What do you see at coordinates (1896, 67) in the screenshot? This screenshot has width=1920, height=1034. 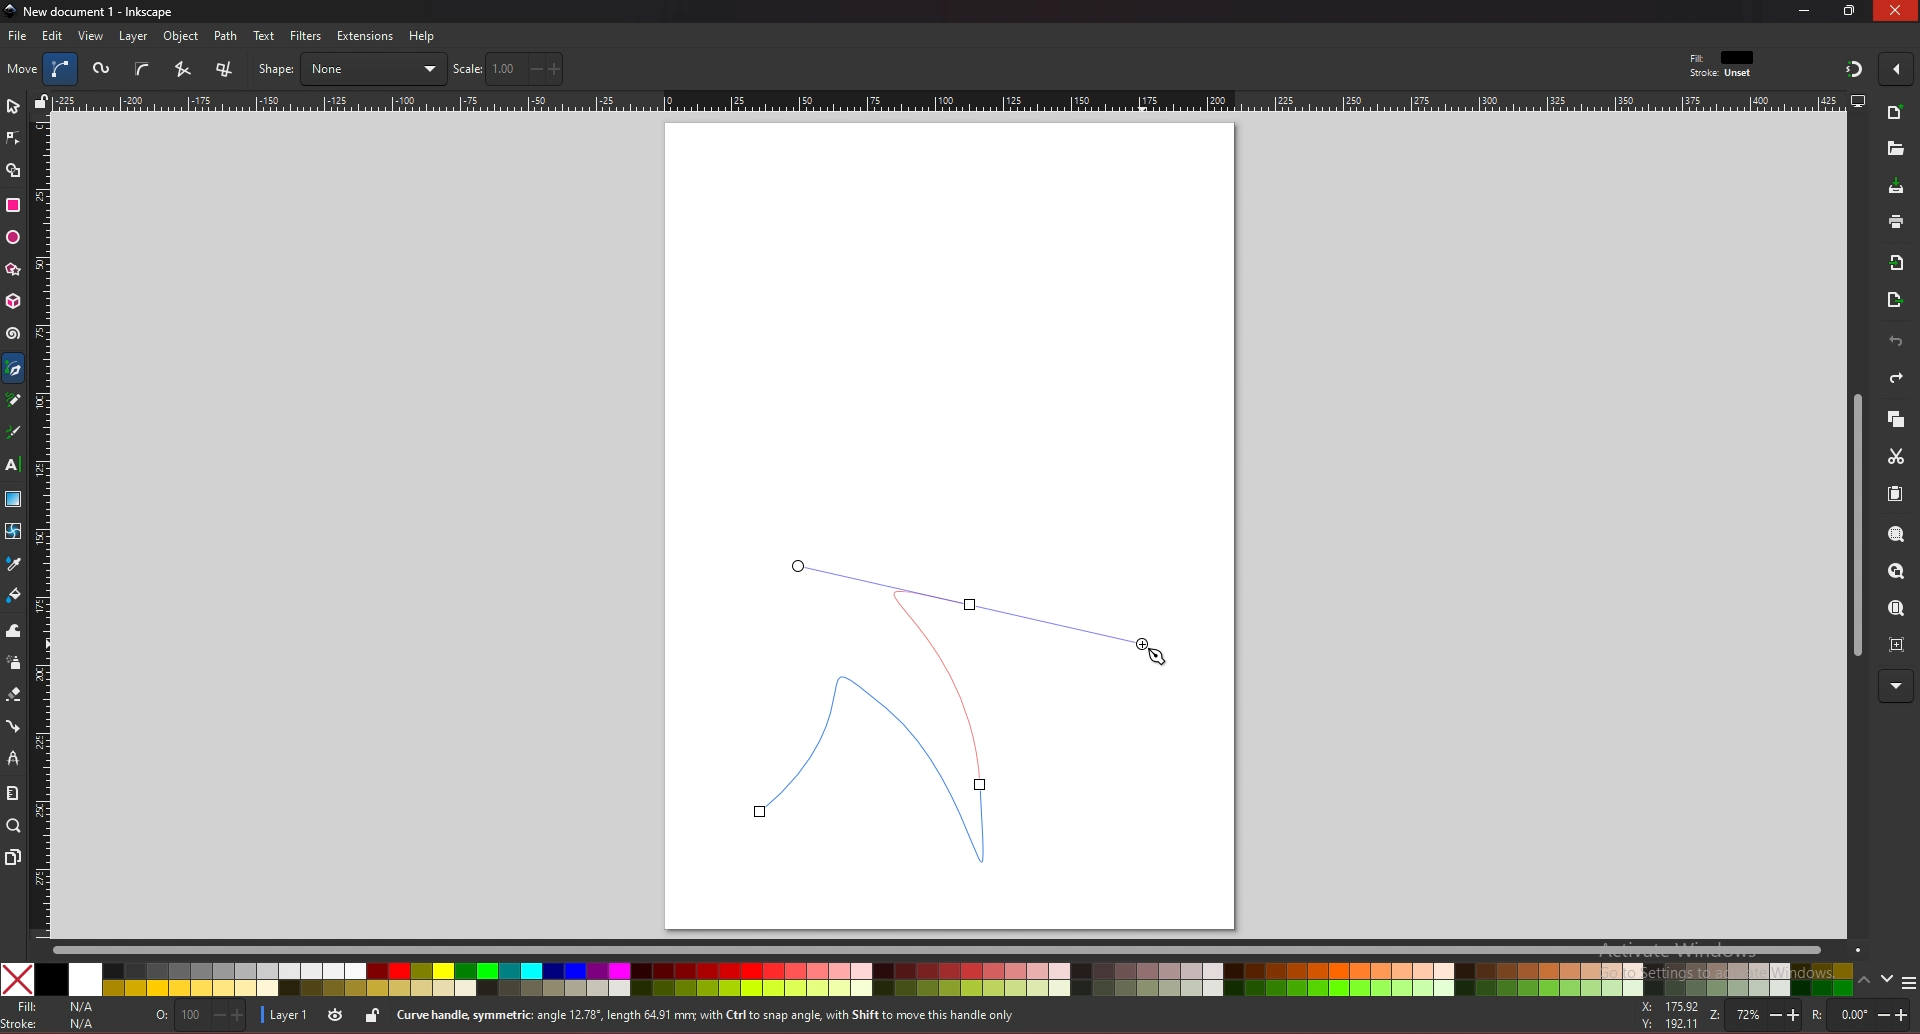 I see `enable snapping` at bounding box center [1896, 67].